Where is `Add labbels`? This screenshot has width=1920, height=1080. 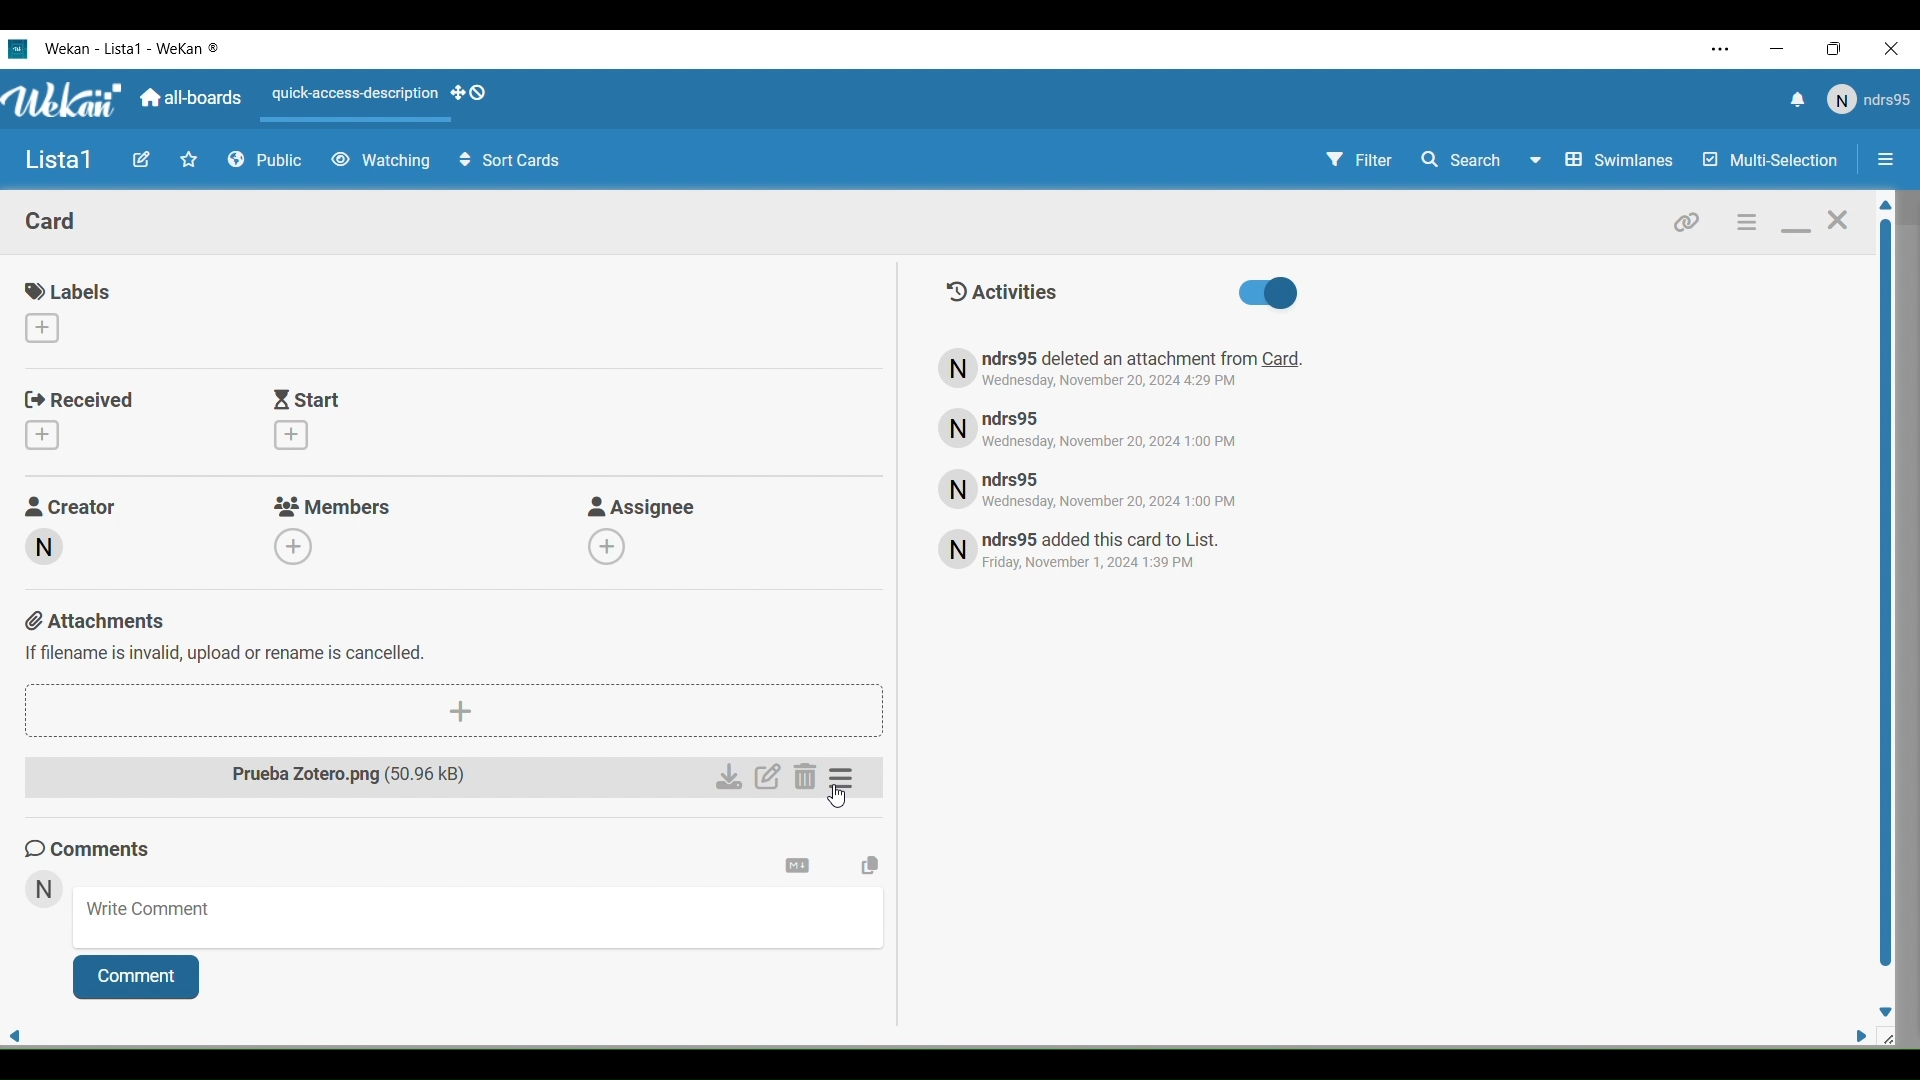 Add labbels is located at coordinates (41, 328).